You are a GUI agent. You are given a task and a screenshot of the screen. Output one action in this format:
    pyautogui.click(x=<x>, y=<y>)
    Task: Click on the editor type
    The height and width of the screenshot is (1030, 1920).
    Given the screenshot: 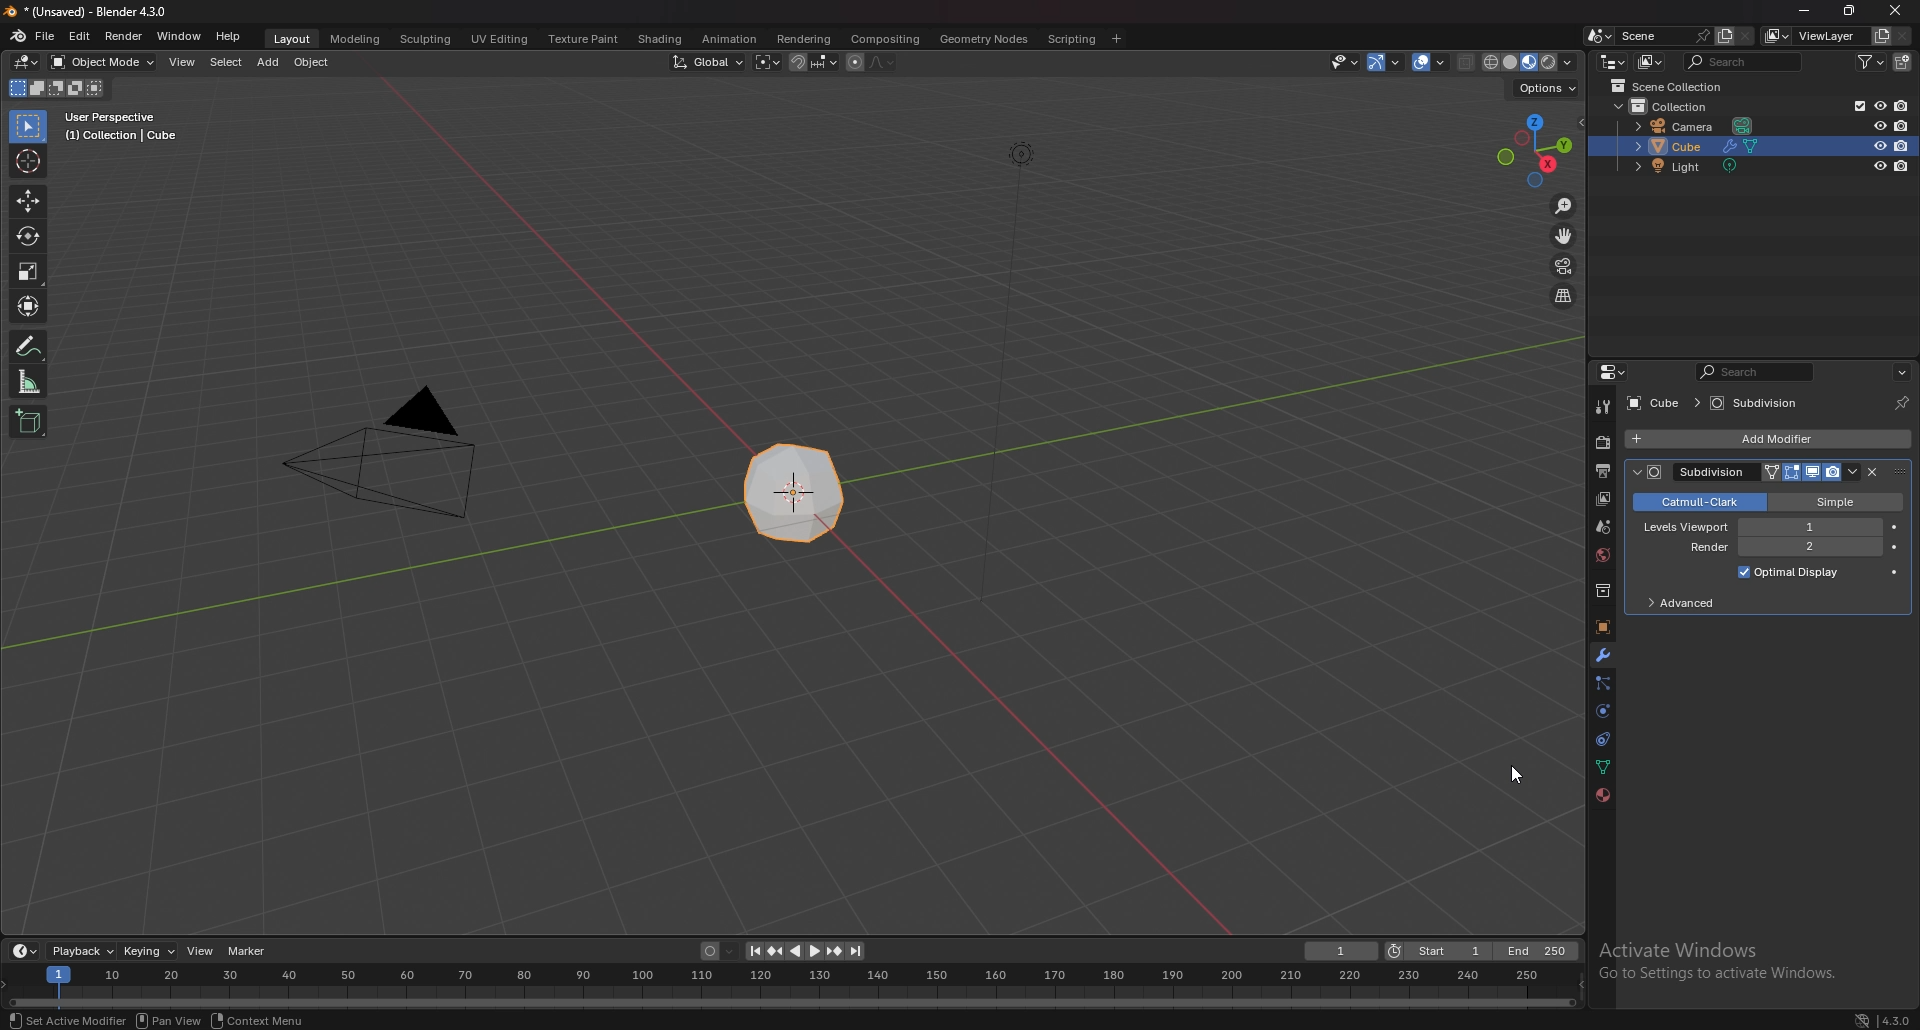 What is the action you would take?
    pyautogui.click(x=25, y=951)
    